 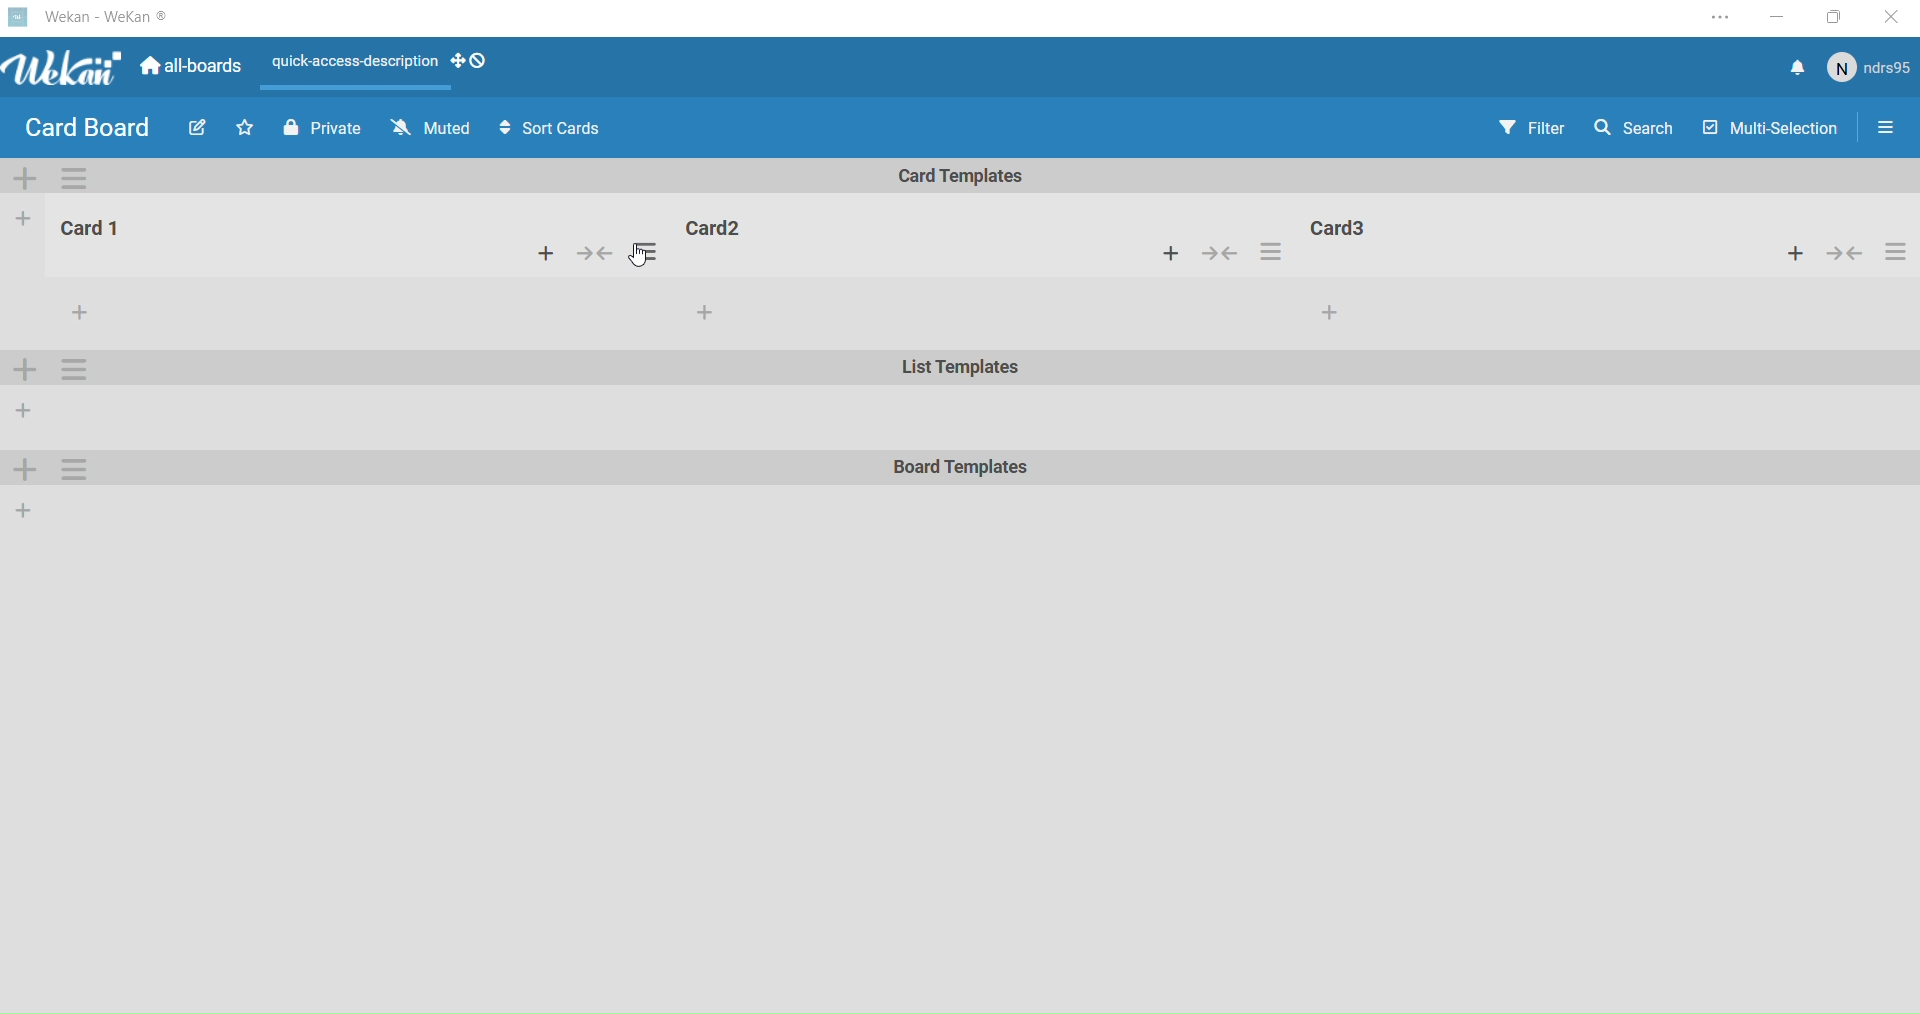 I want to click on multi selection, so click(x=1772, y=130).